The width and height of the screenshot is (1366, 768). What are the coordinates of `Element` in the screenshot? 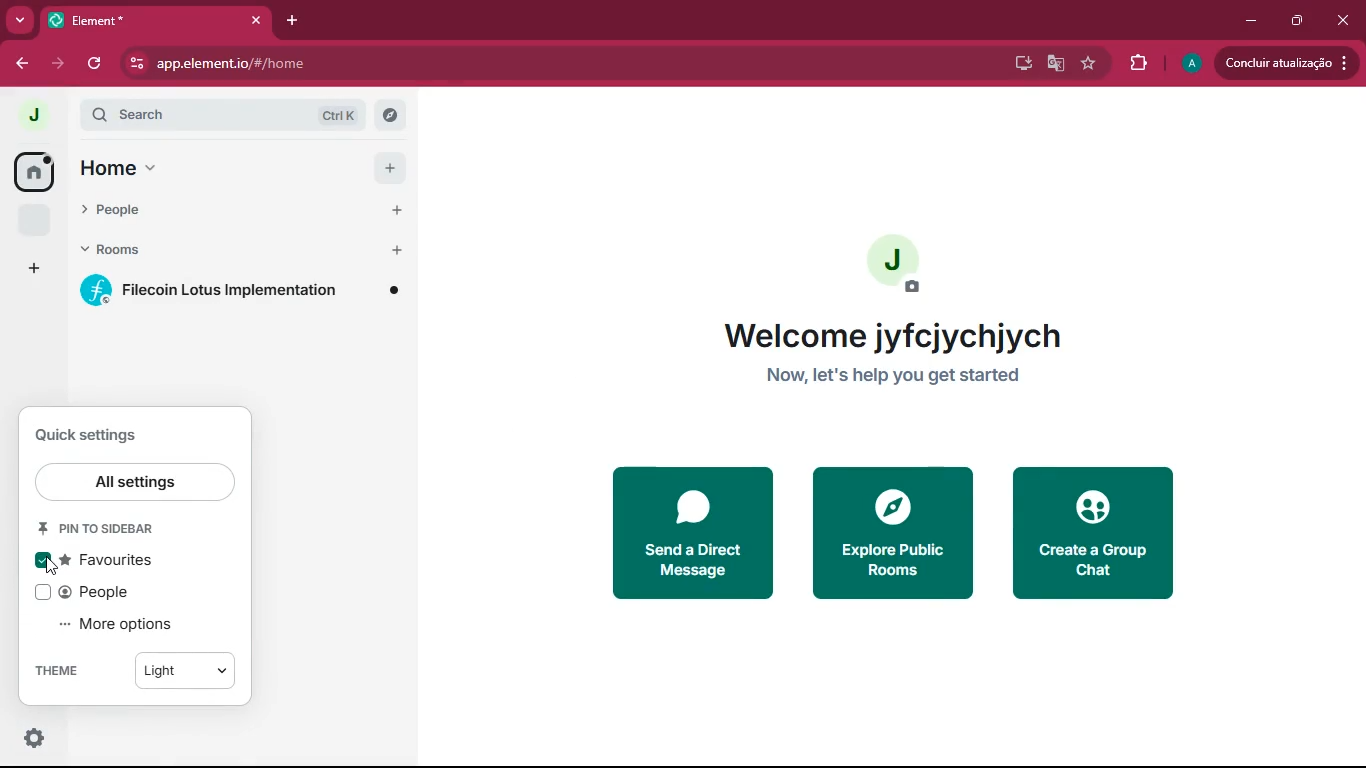 It's located at (142, 21).